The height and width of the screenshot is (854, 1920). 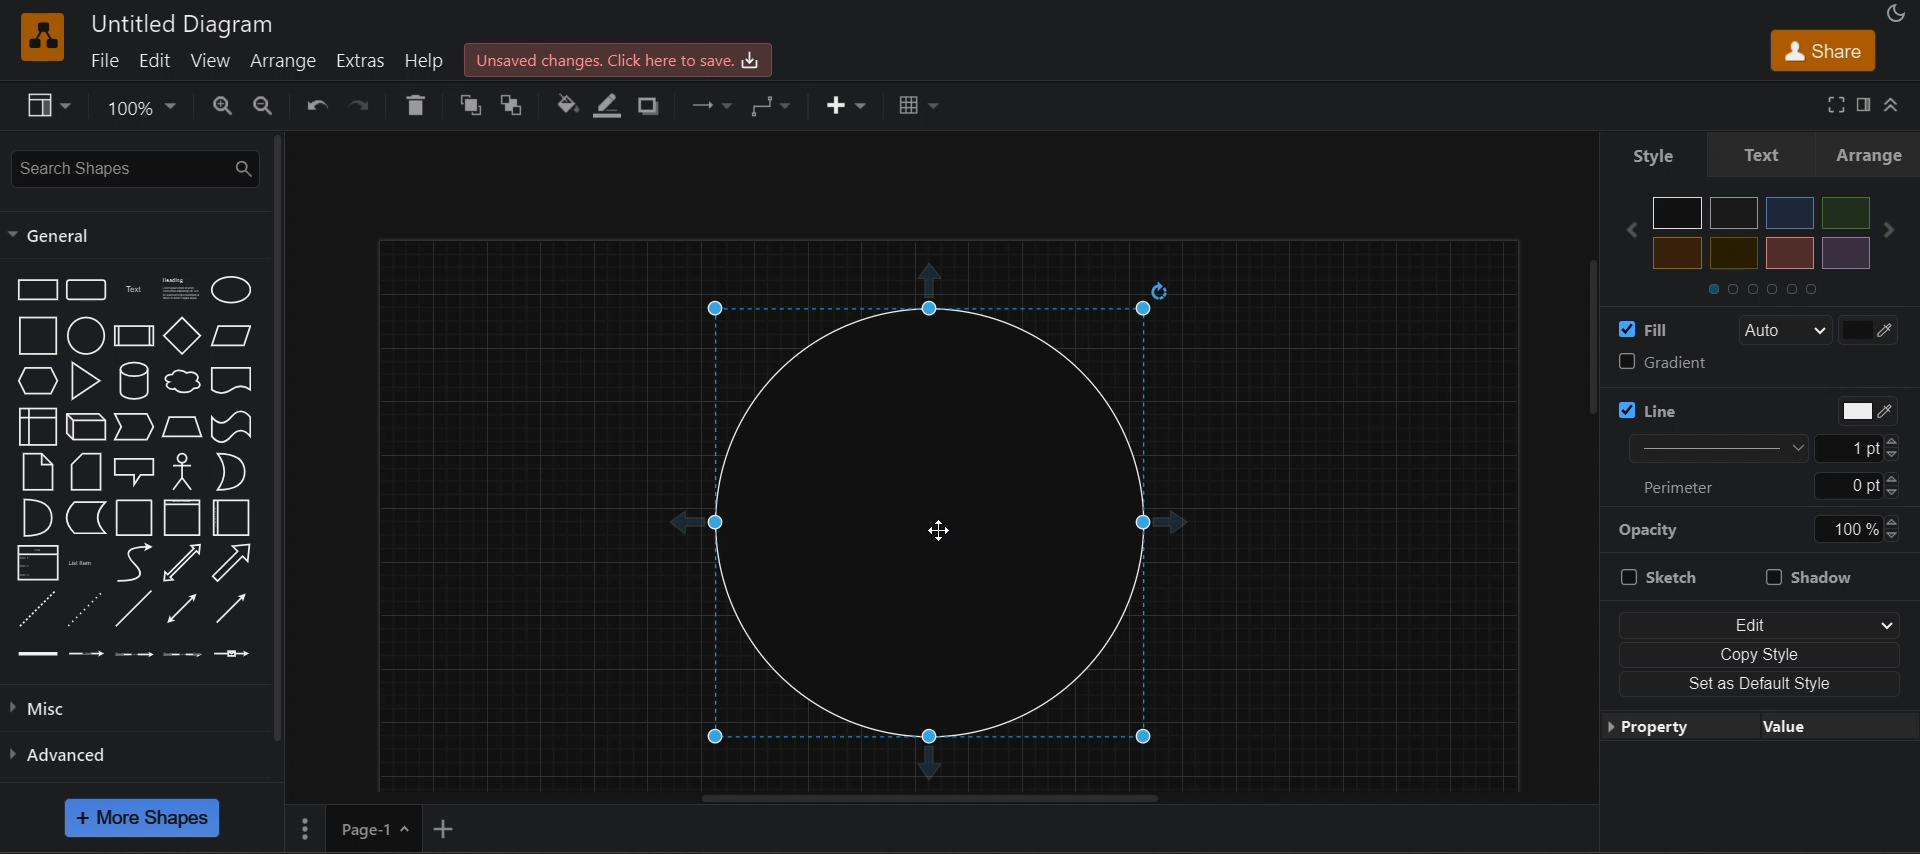 What do you see at coordinates (459, 828) in the screenshot?
I see `add new page` at bounding box center [459, 828].